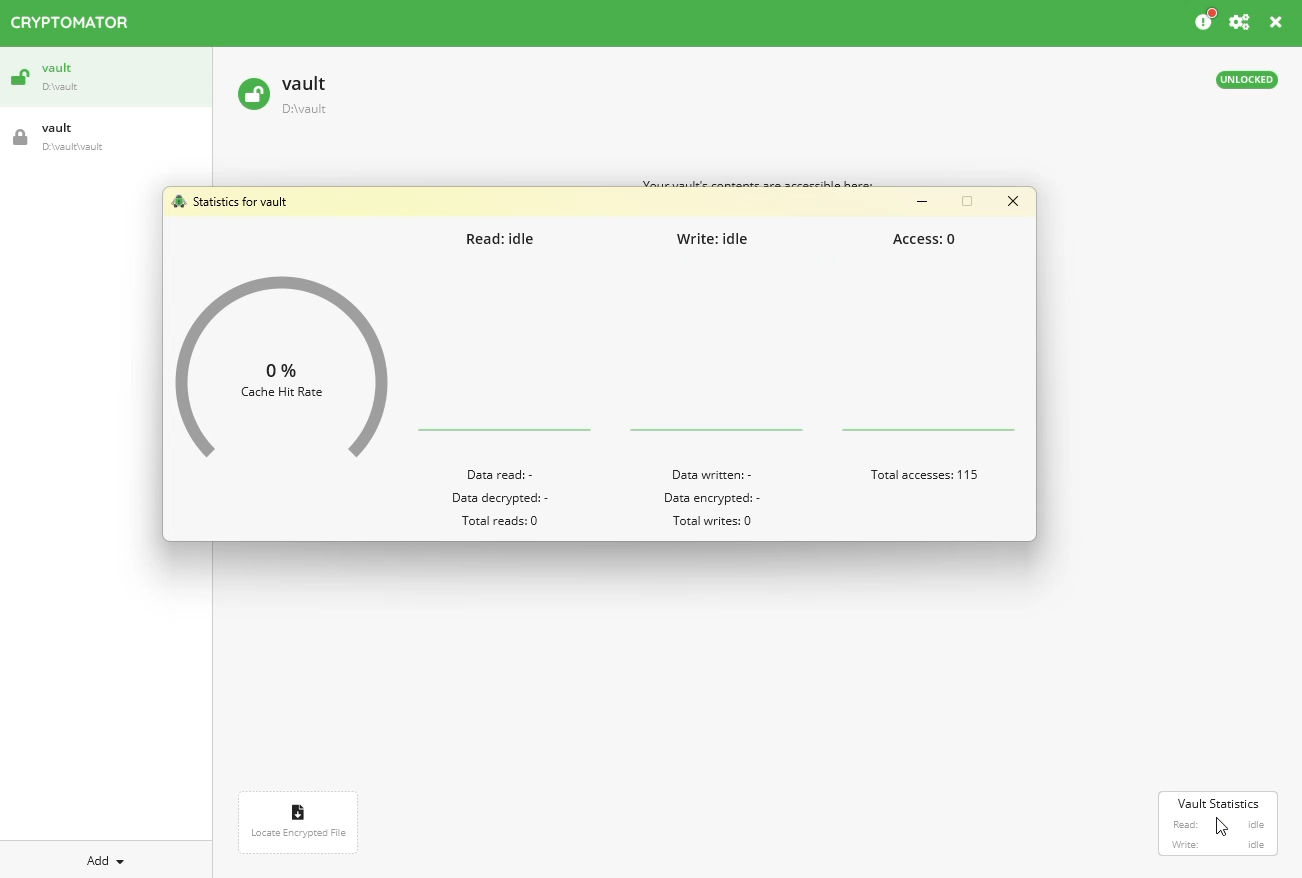 The image size is (1302, 878). Describe the element at coordinates (1218, 803) in the screenshot. I see `vault statistics` at that location.